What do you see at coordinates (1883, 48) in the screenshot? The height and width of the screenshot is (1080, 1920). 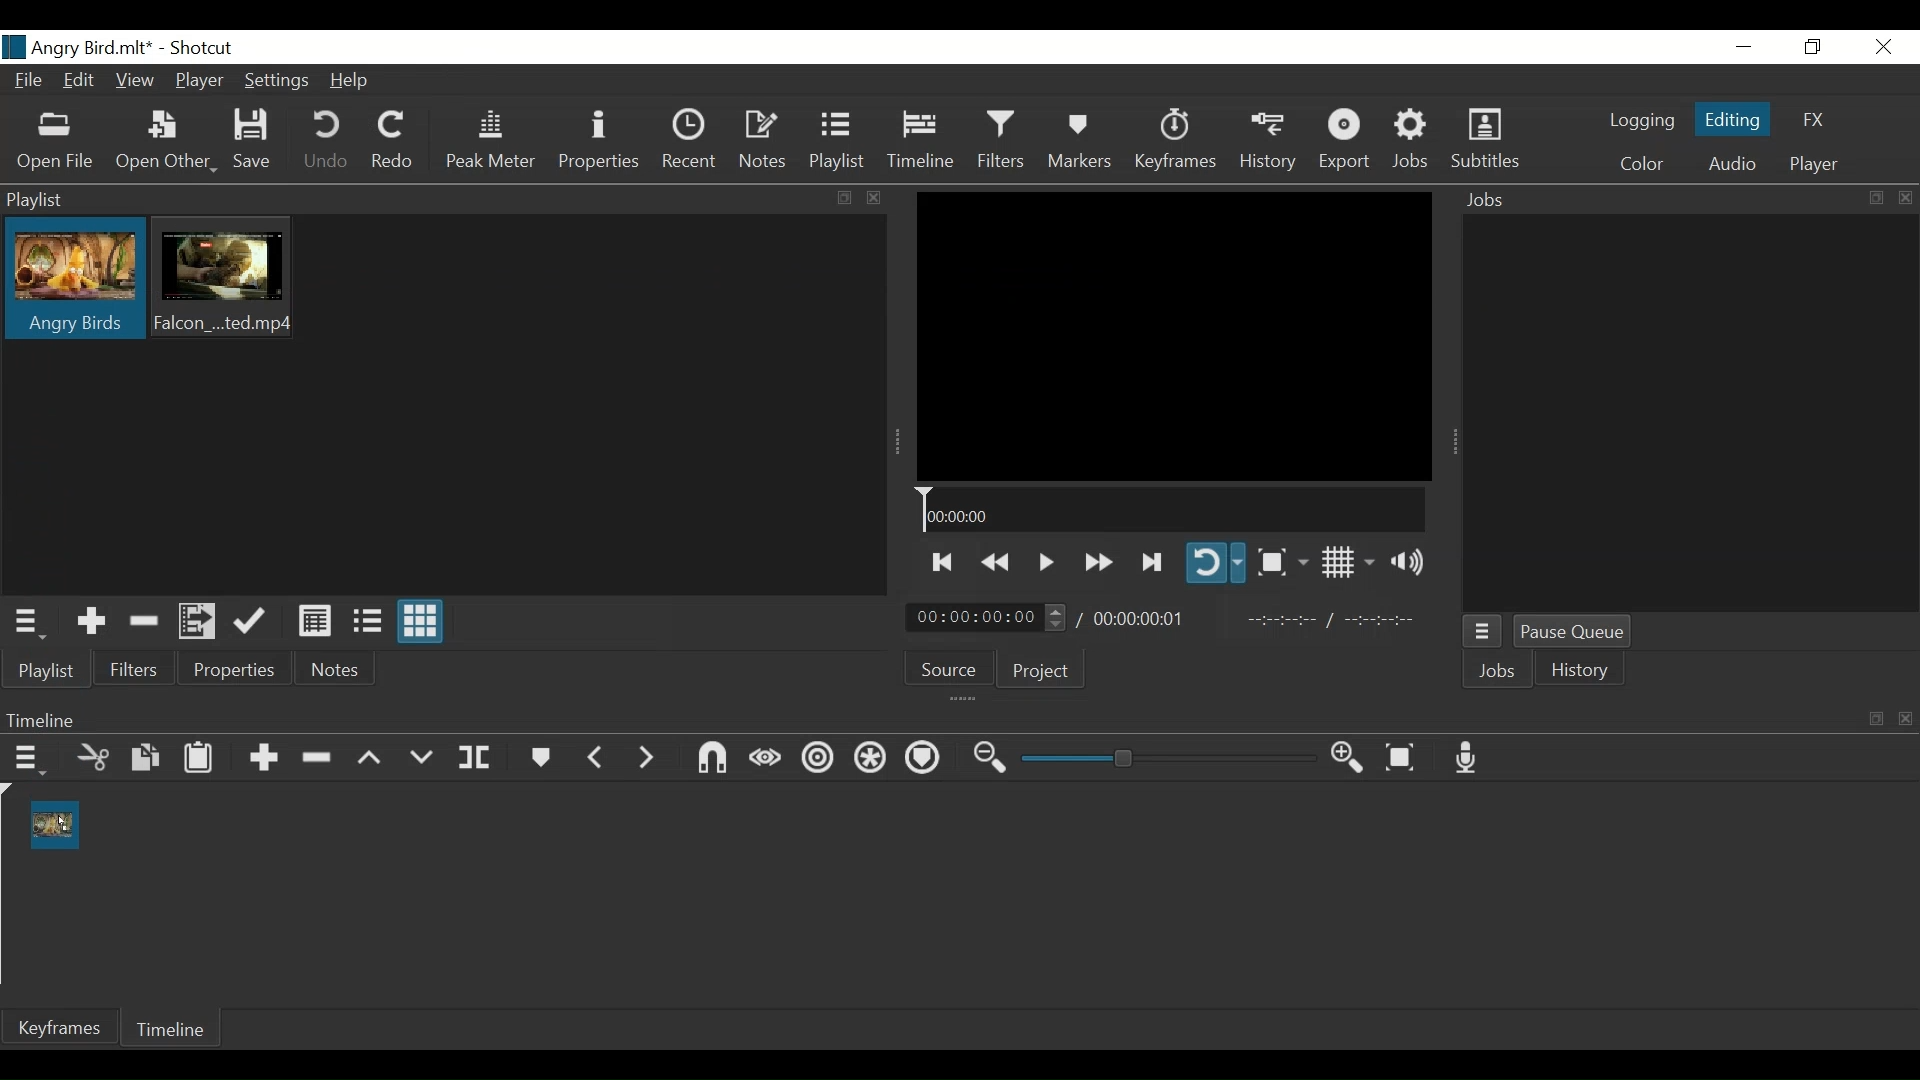 I see `Close` at bounding box center [1883, 48].